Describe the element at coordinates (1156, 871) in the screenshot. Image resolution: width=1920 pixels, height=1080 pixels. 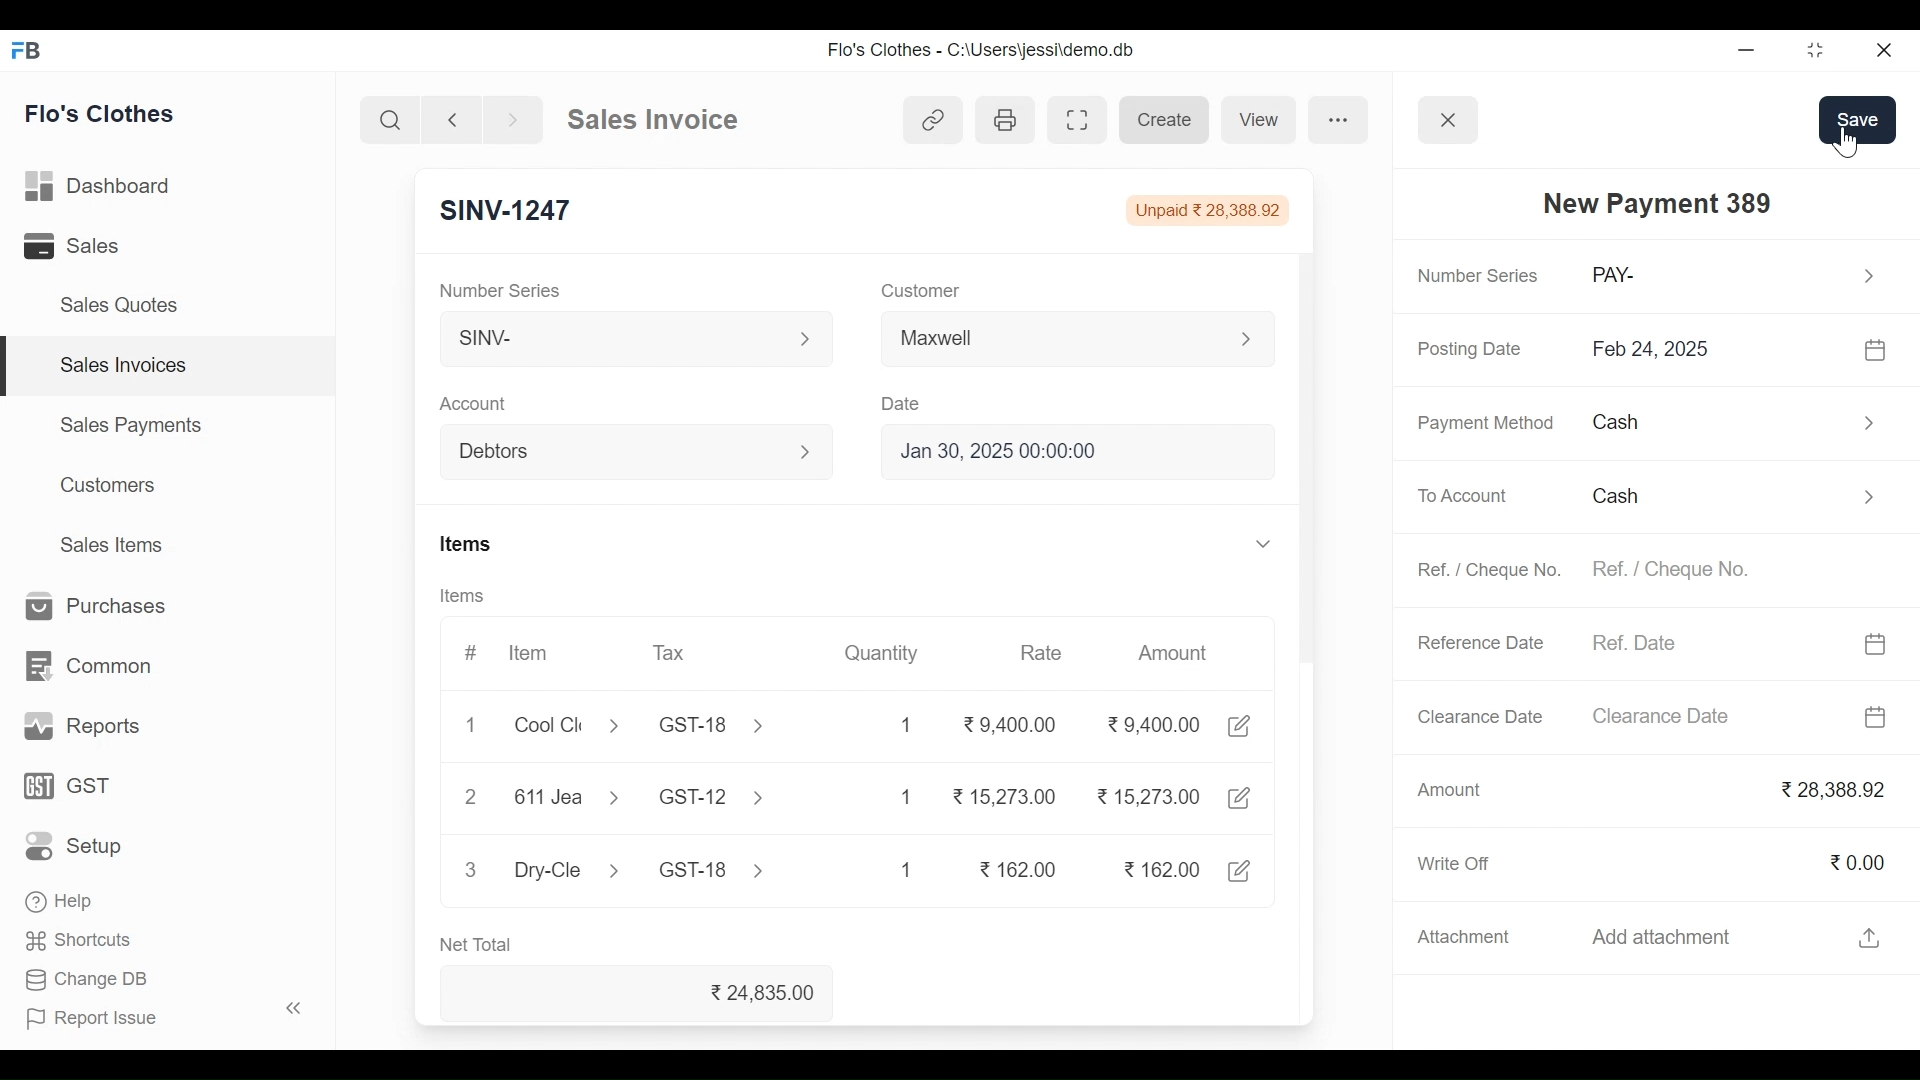
I see `162.00` at that location.